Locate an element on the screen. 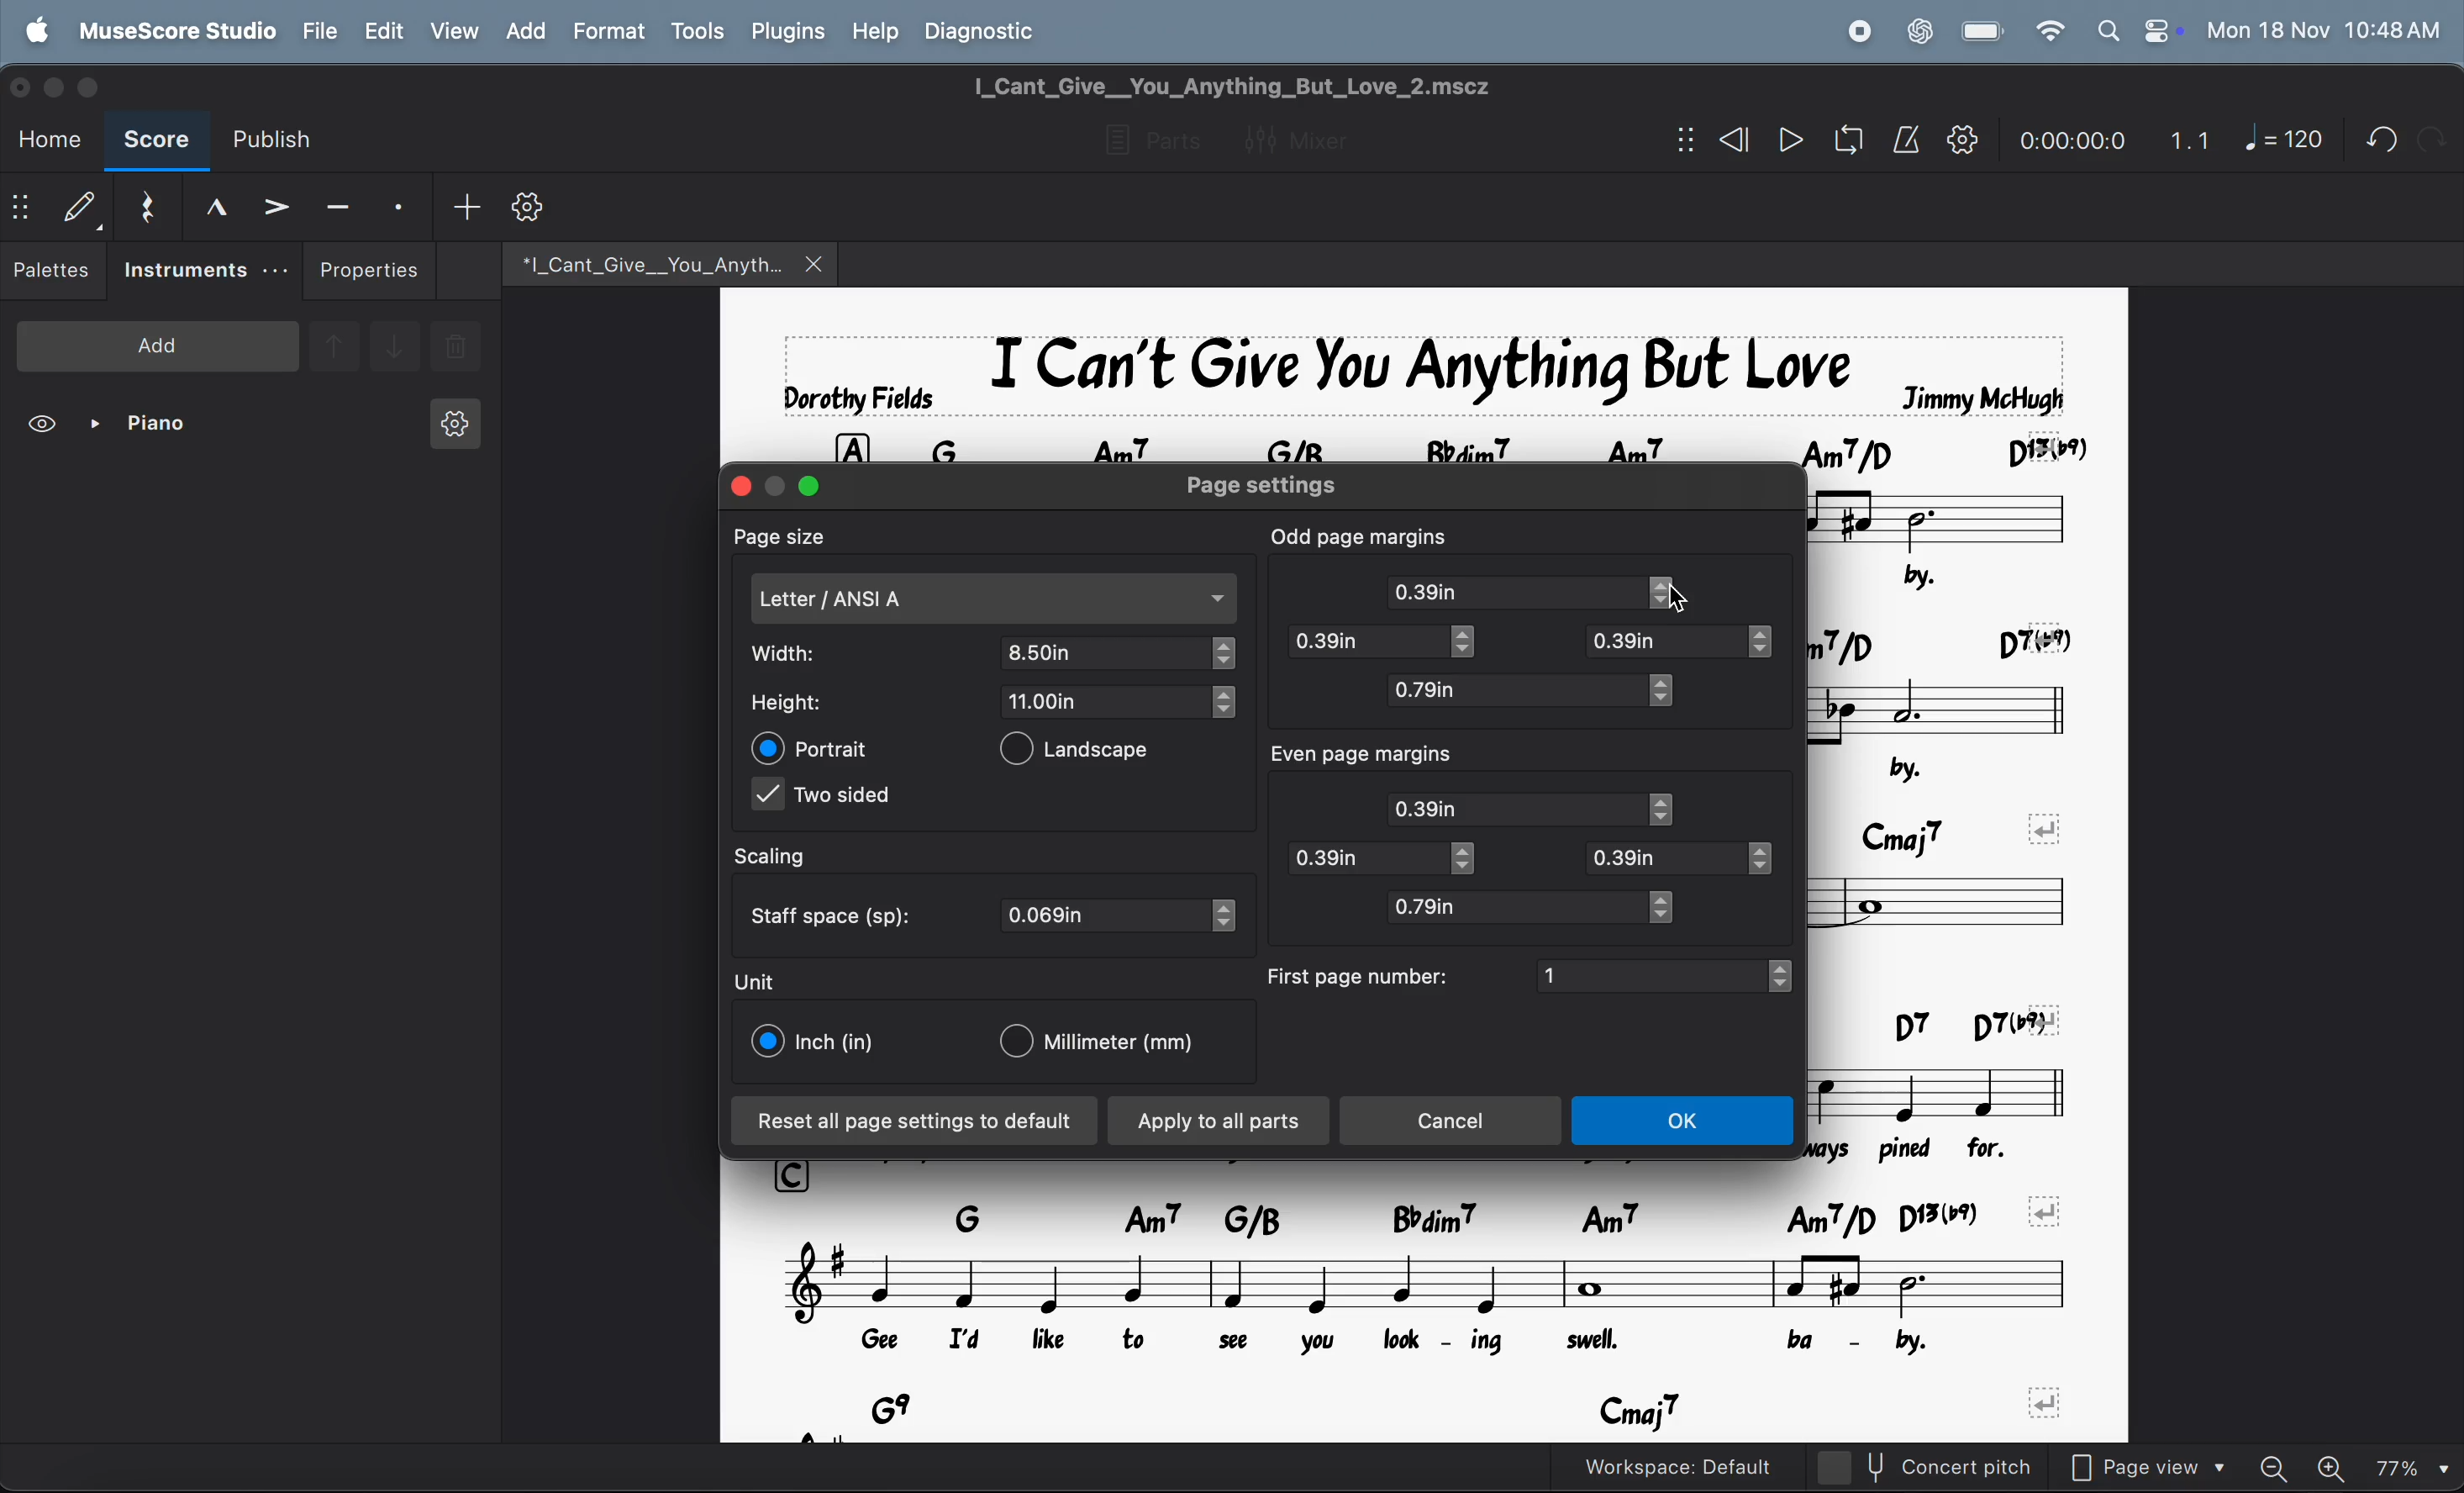  0.39 inches is located at coordinates (1513, 592).